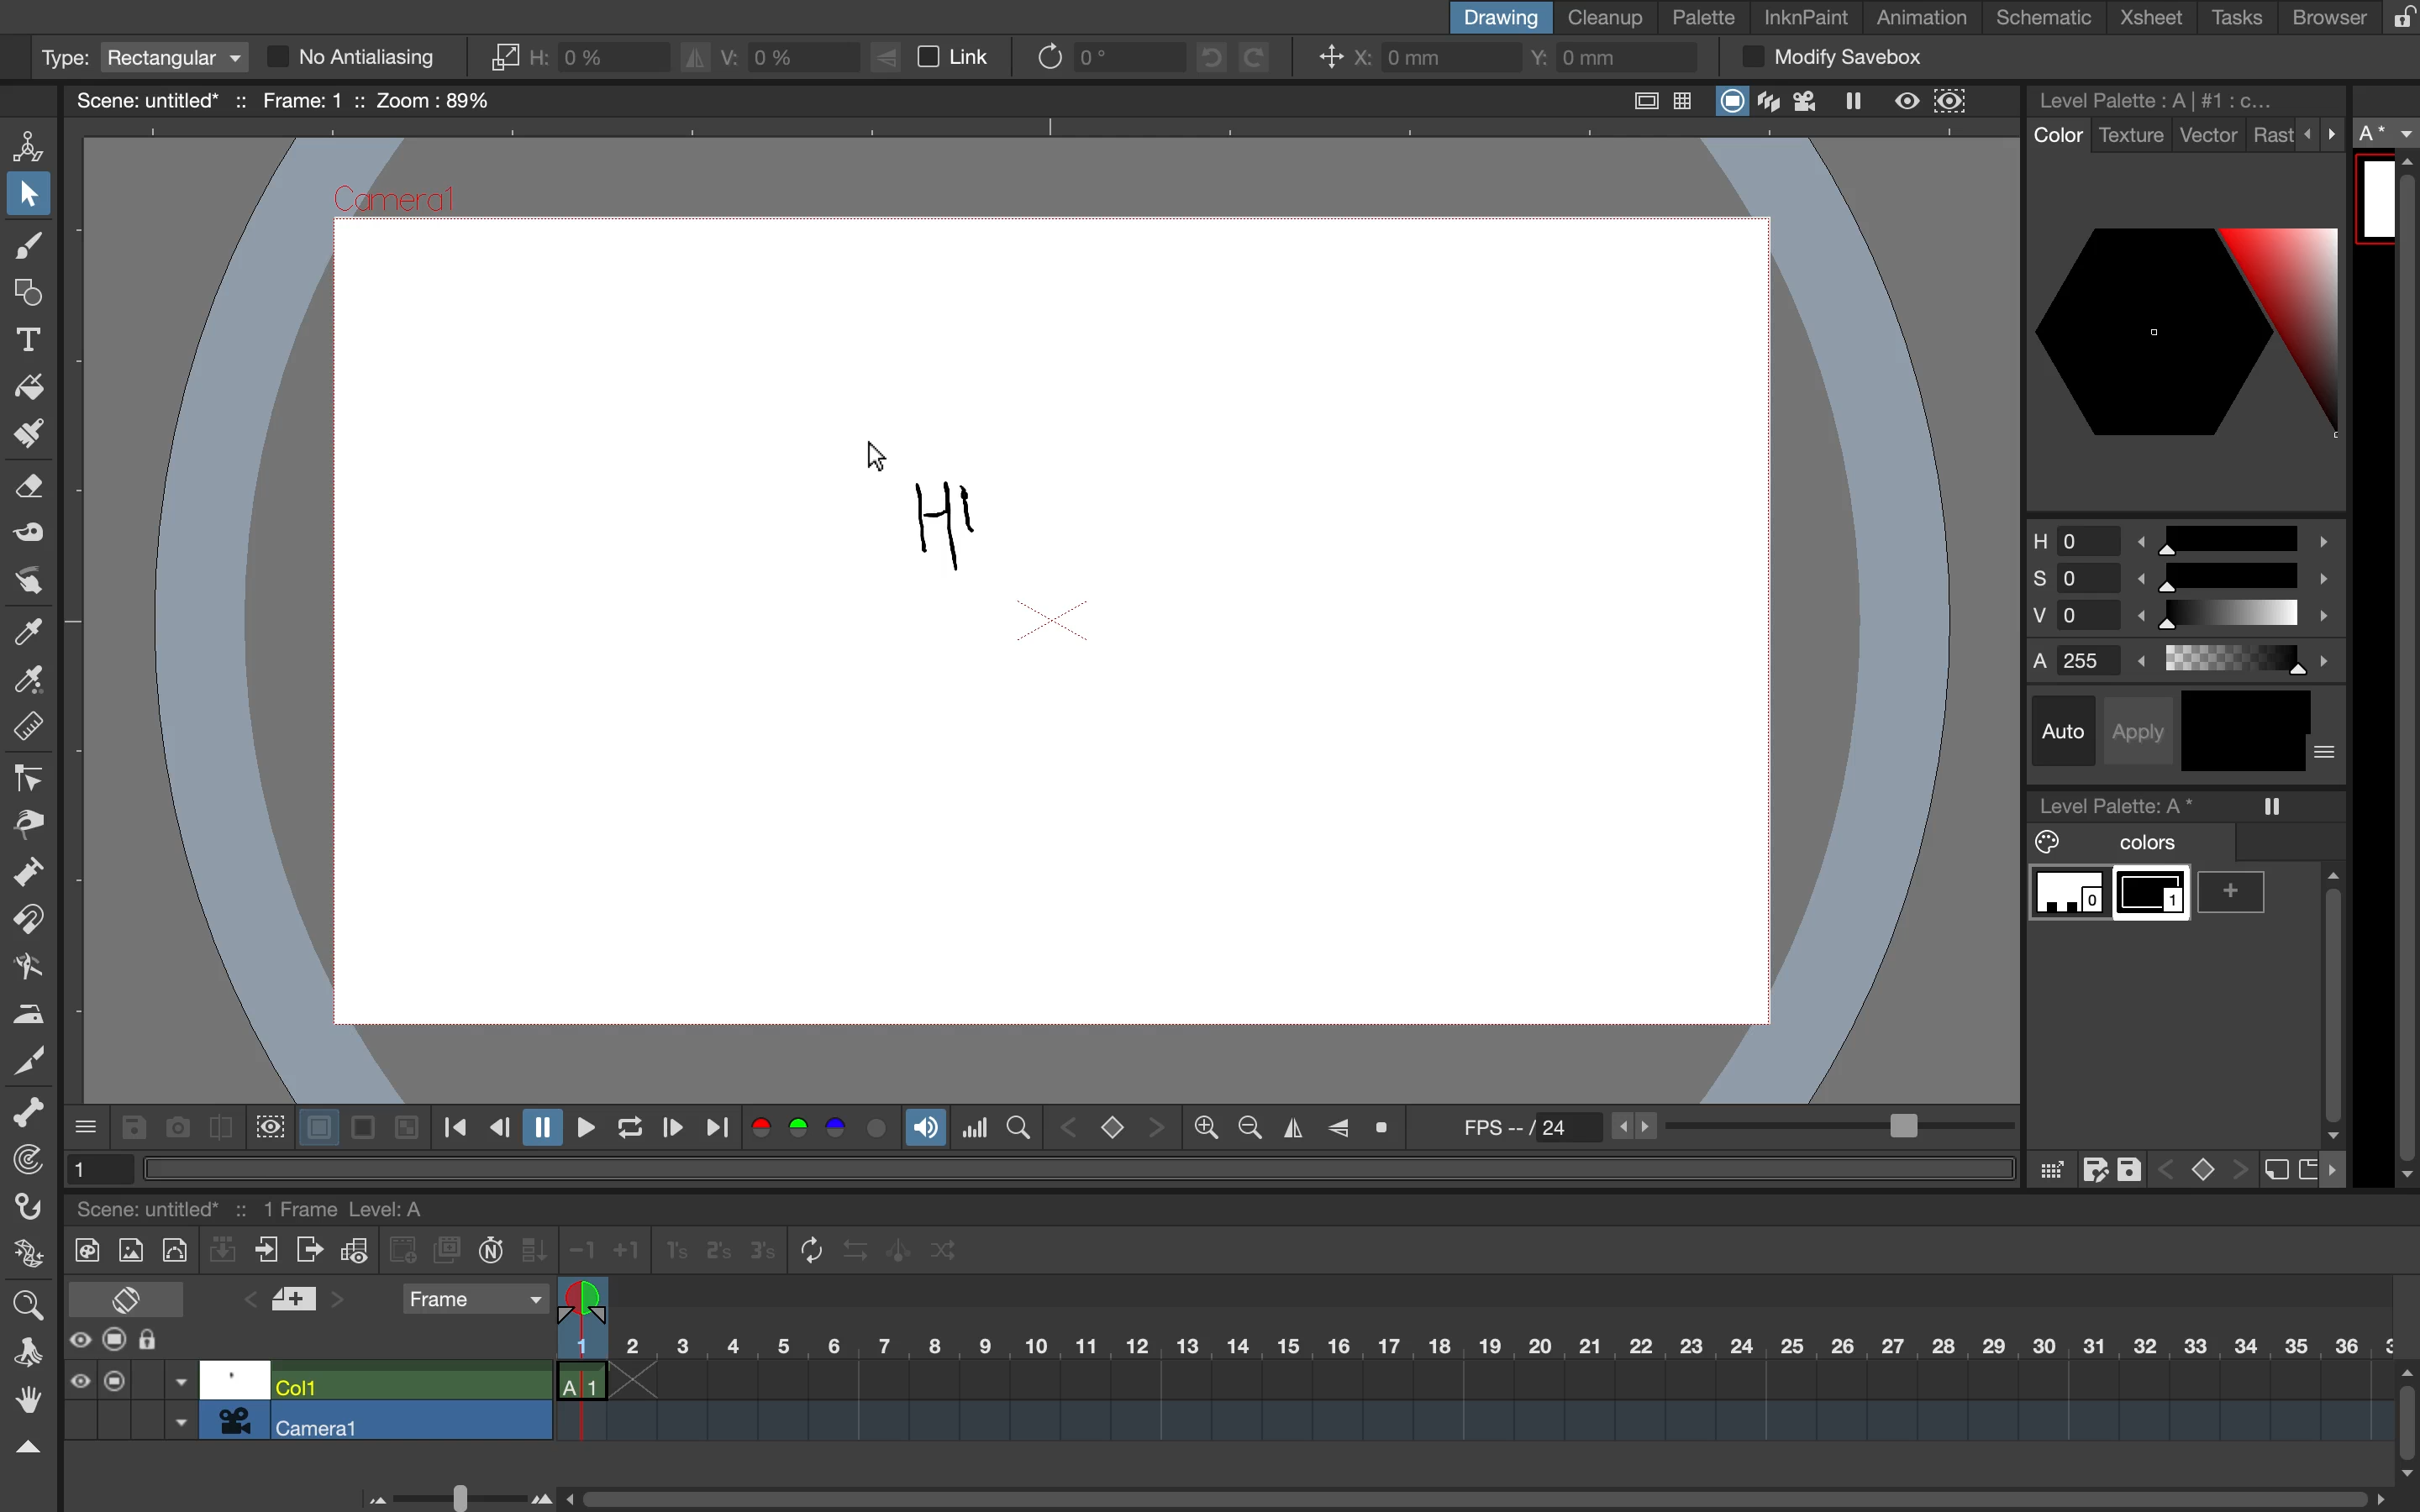  I want to click on switch between keys, so click(1111, 1126).